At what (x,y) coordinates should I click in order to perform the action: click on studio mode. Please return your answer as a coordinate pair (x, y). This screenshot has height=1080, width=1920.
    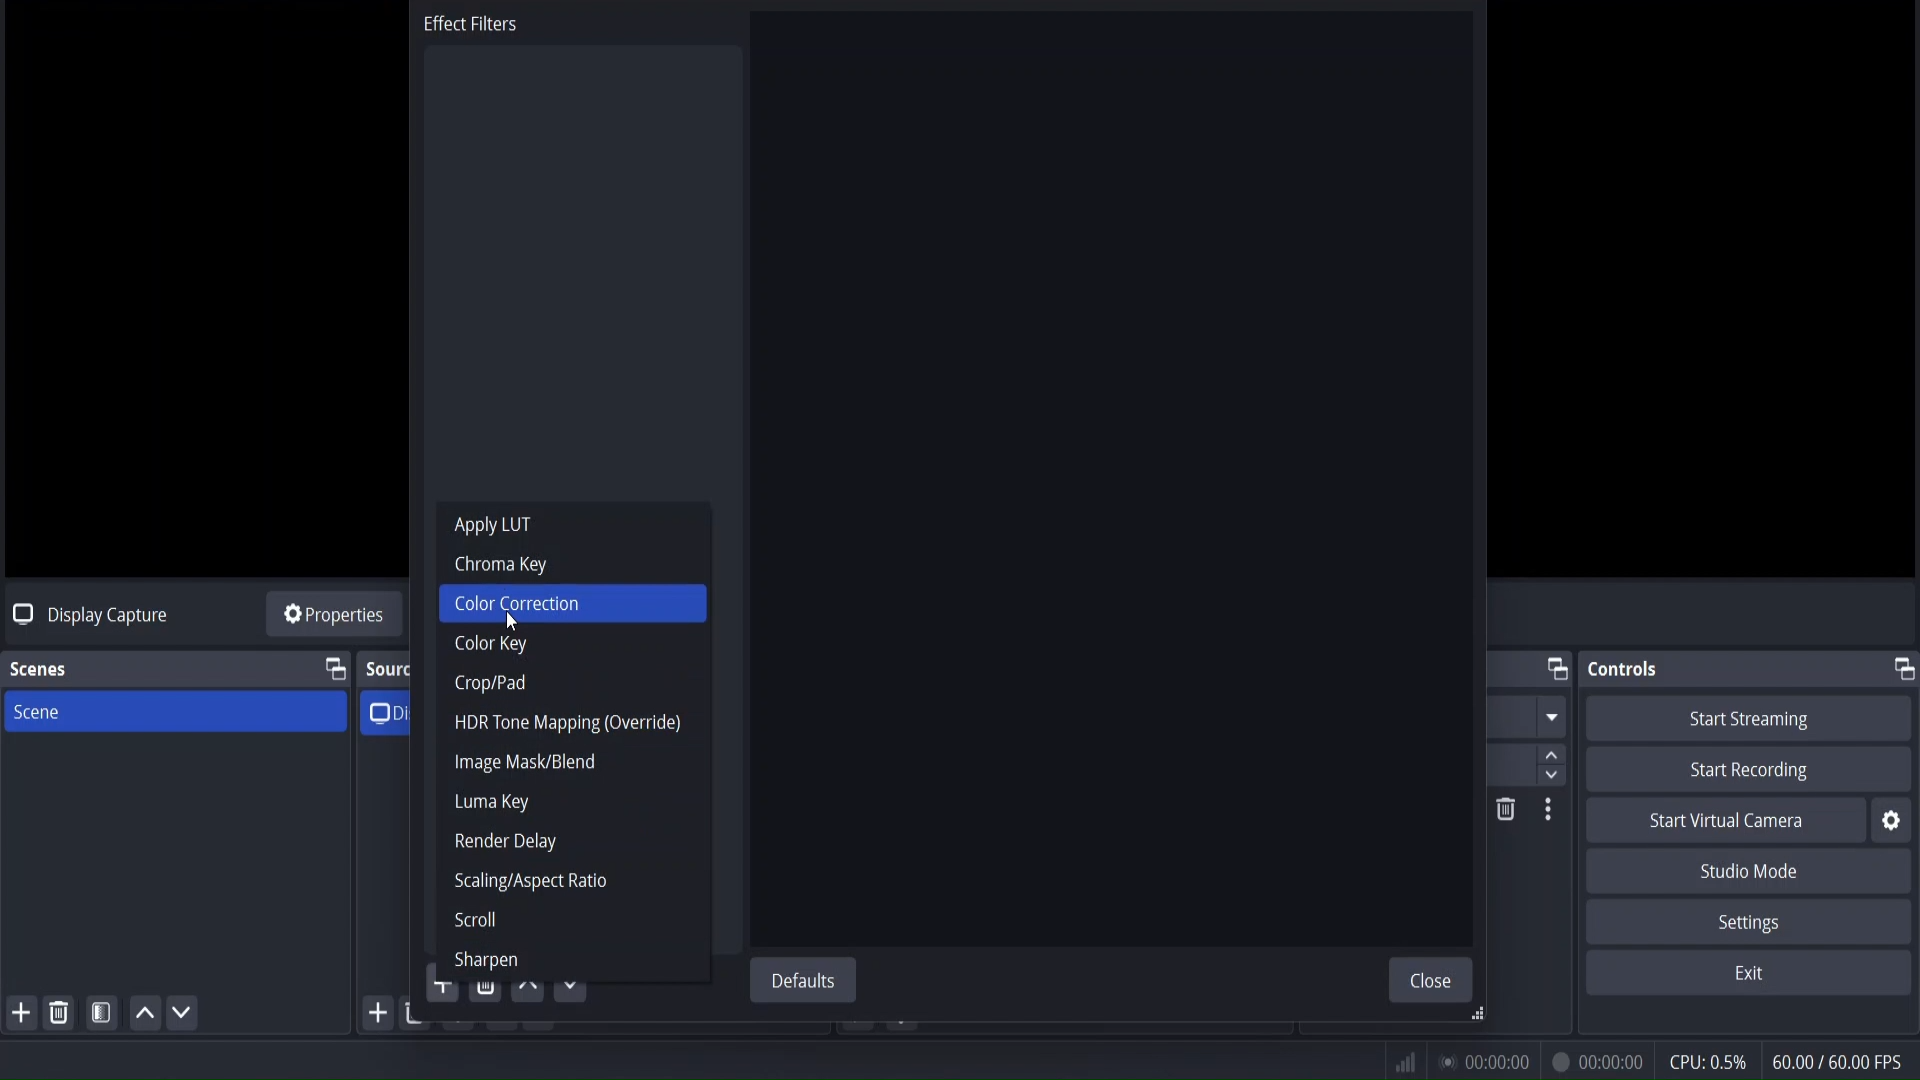
    Looking at the image, I should click on (1753, 871).